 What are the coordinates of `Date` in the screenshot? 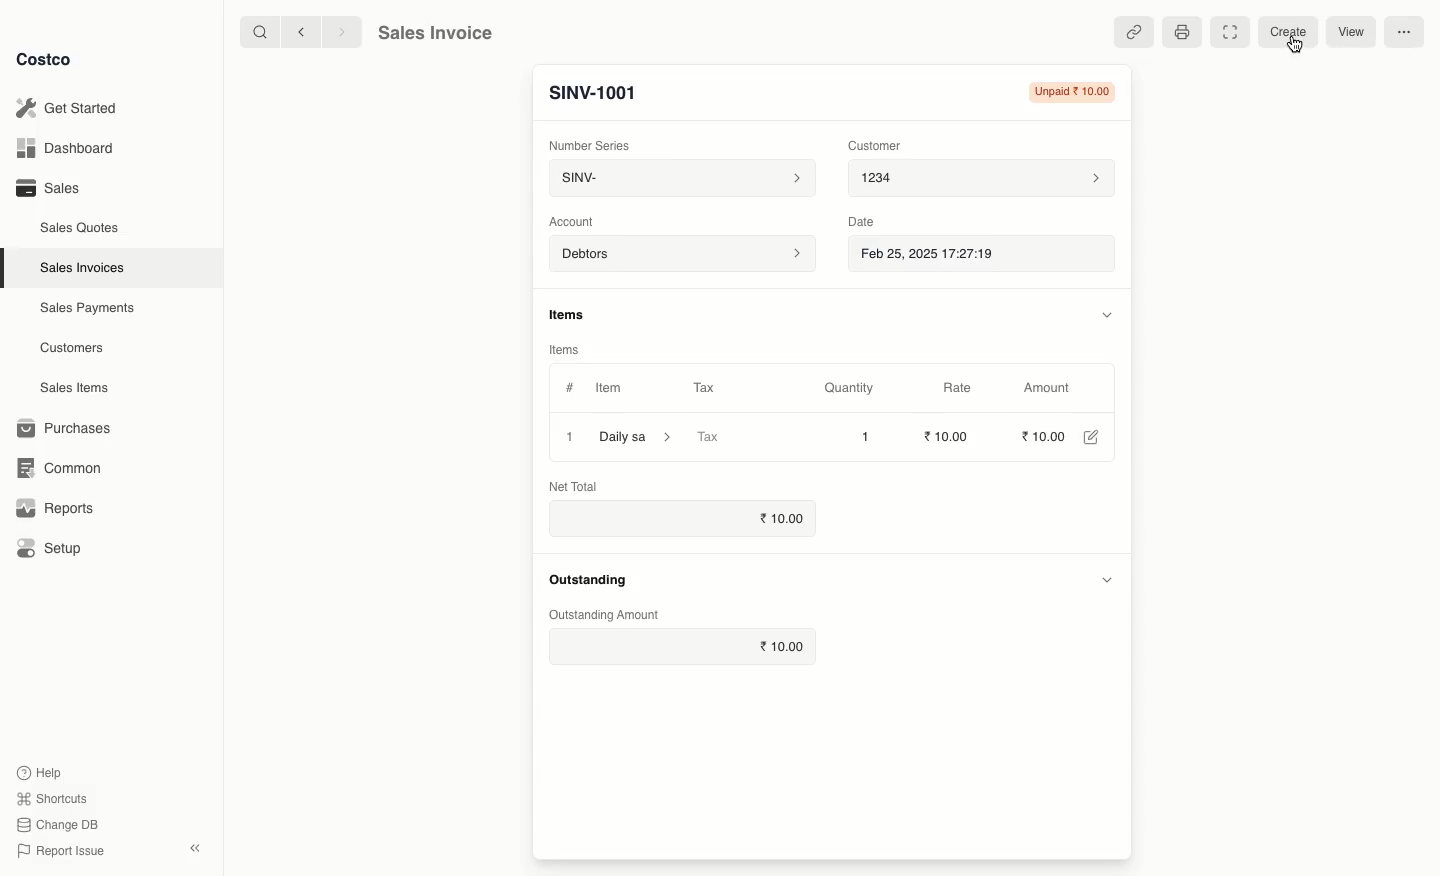 It's located at (866, 224).